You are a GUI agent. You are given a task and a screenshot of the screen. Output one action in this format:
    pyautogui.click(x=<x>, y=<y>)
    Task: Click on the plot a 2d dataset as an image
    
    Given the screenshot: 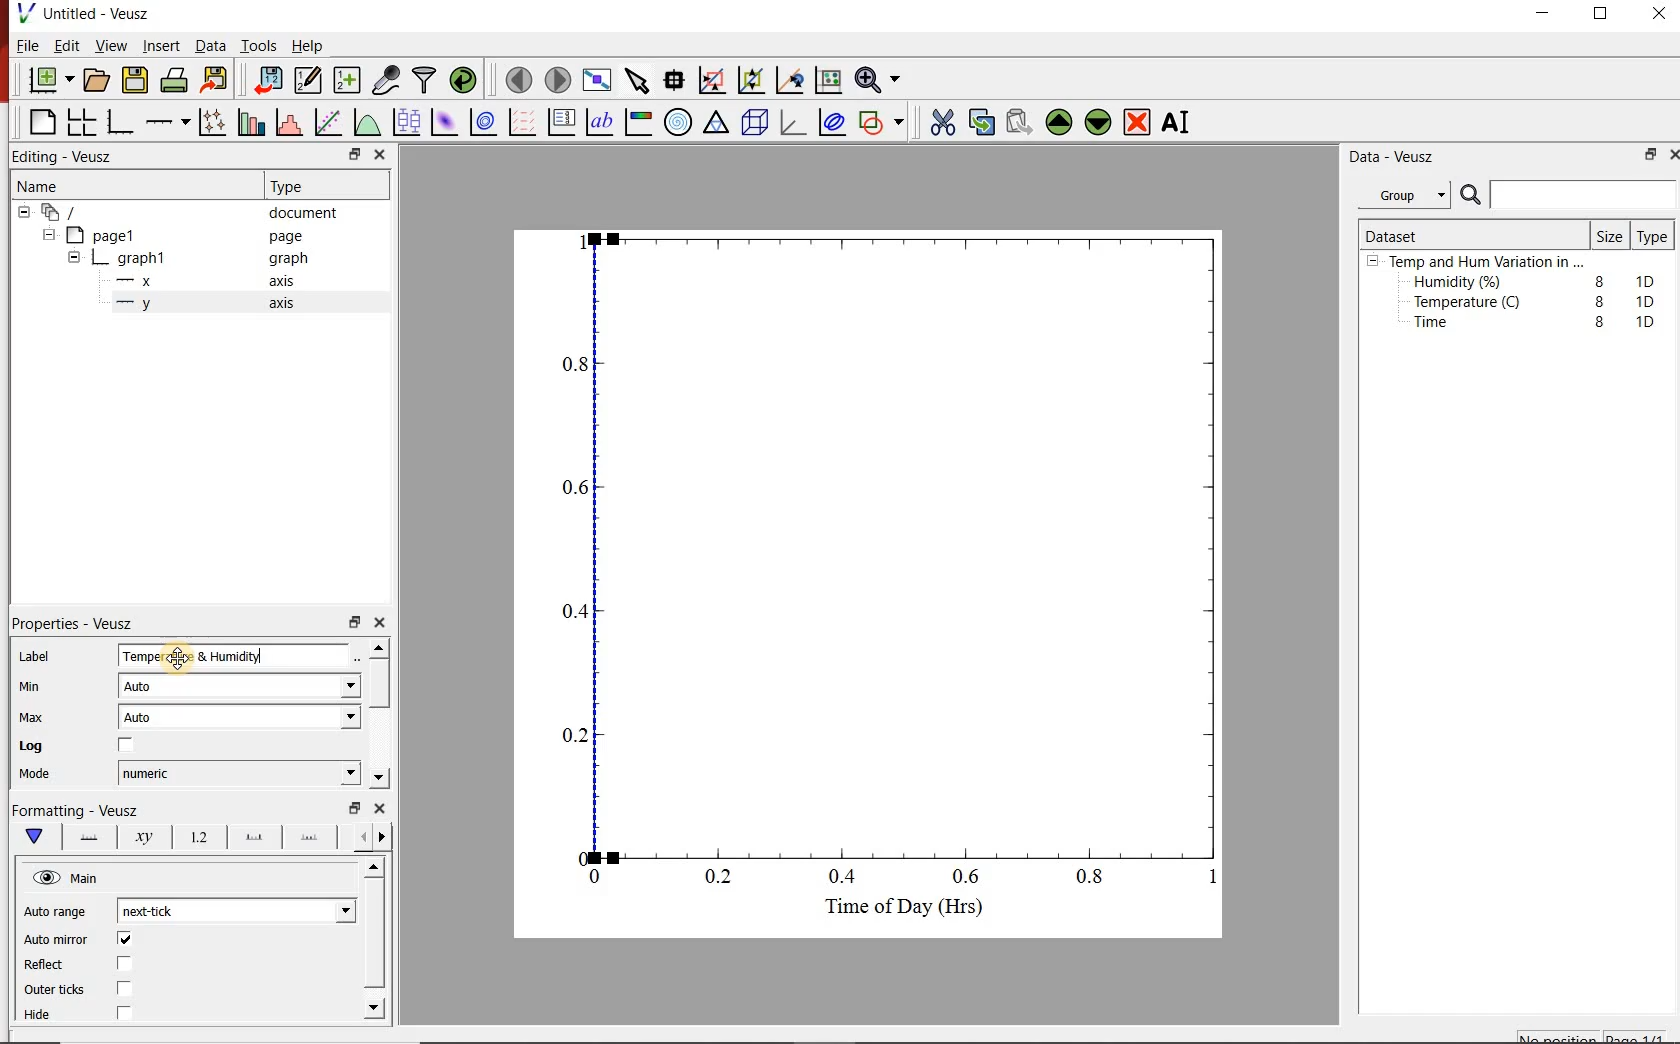 What is the action you would take?
    pyautogui.click(x=445, y=123)
    